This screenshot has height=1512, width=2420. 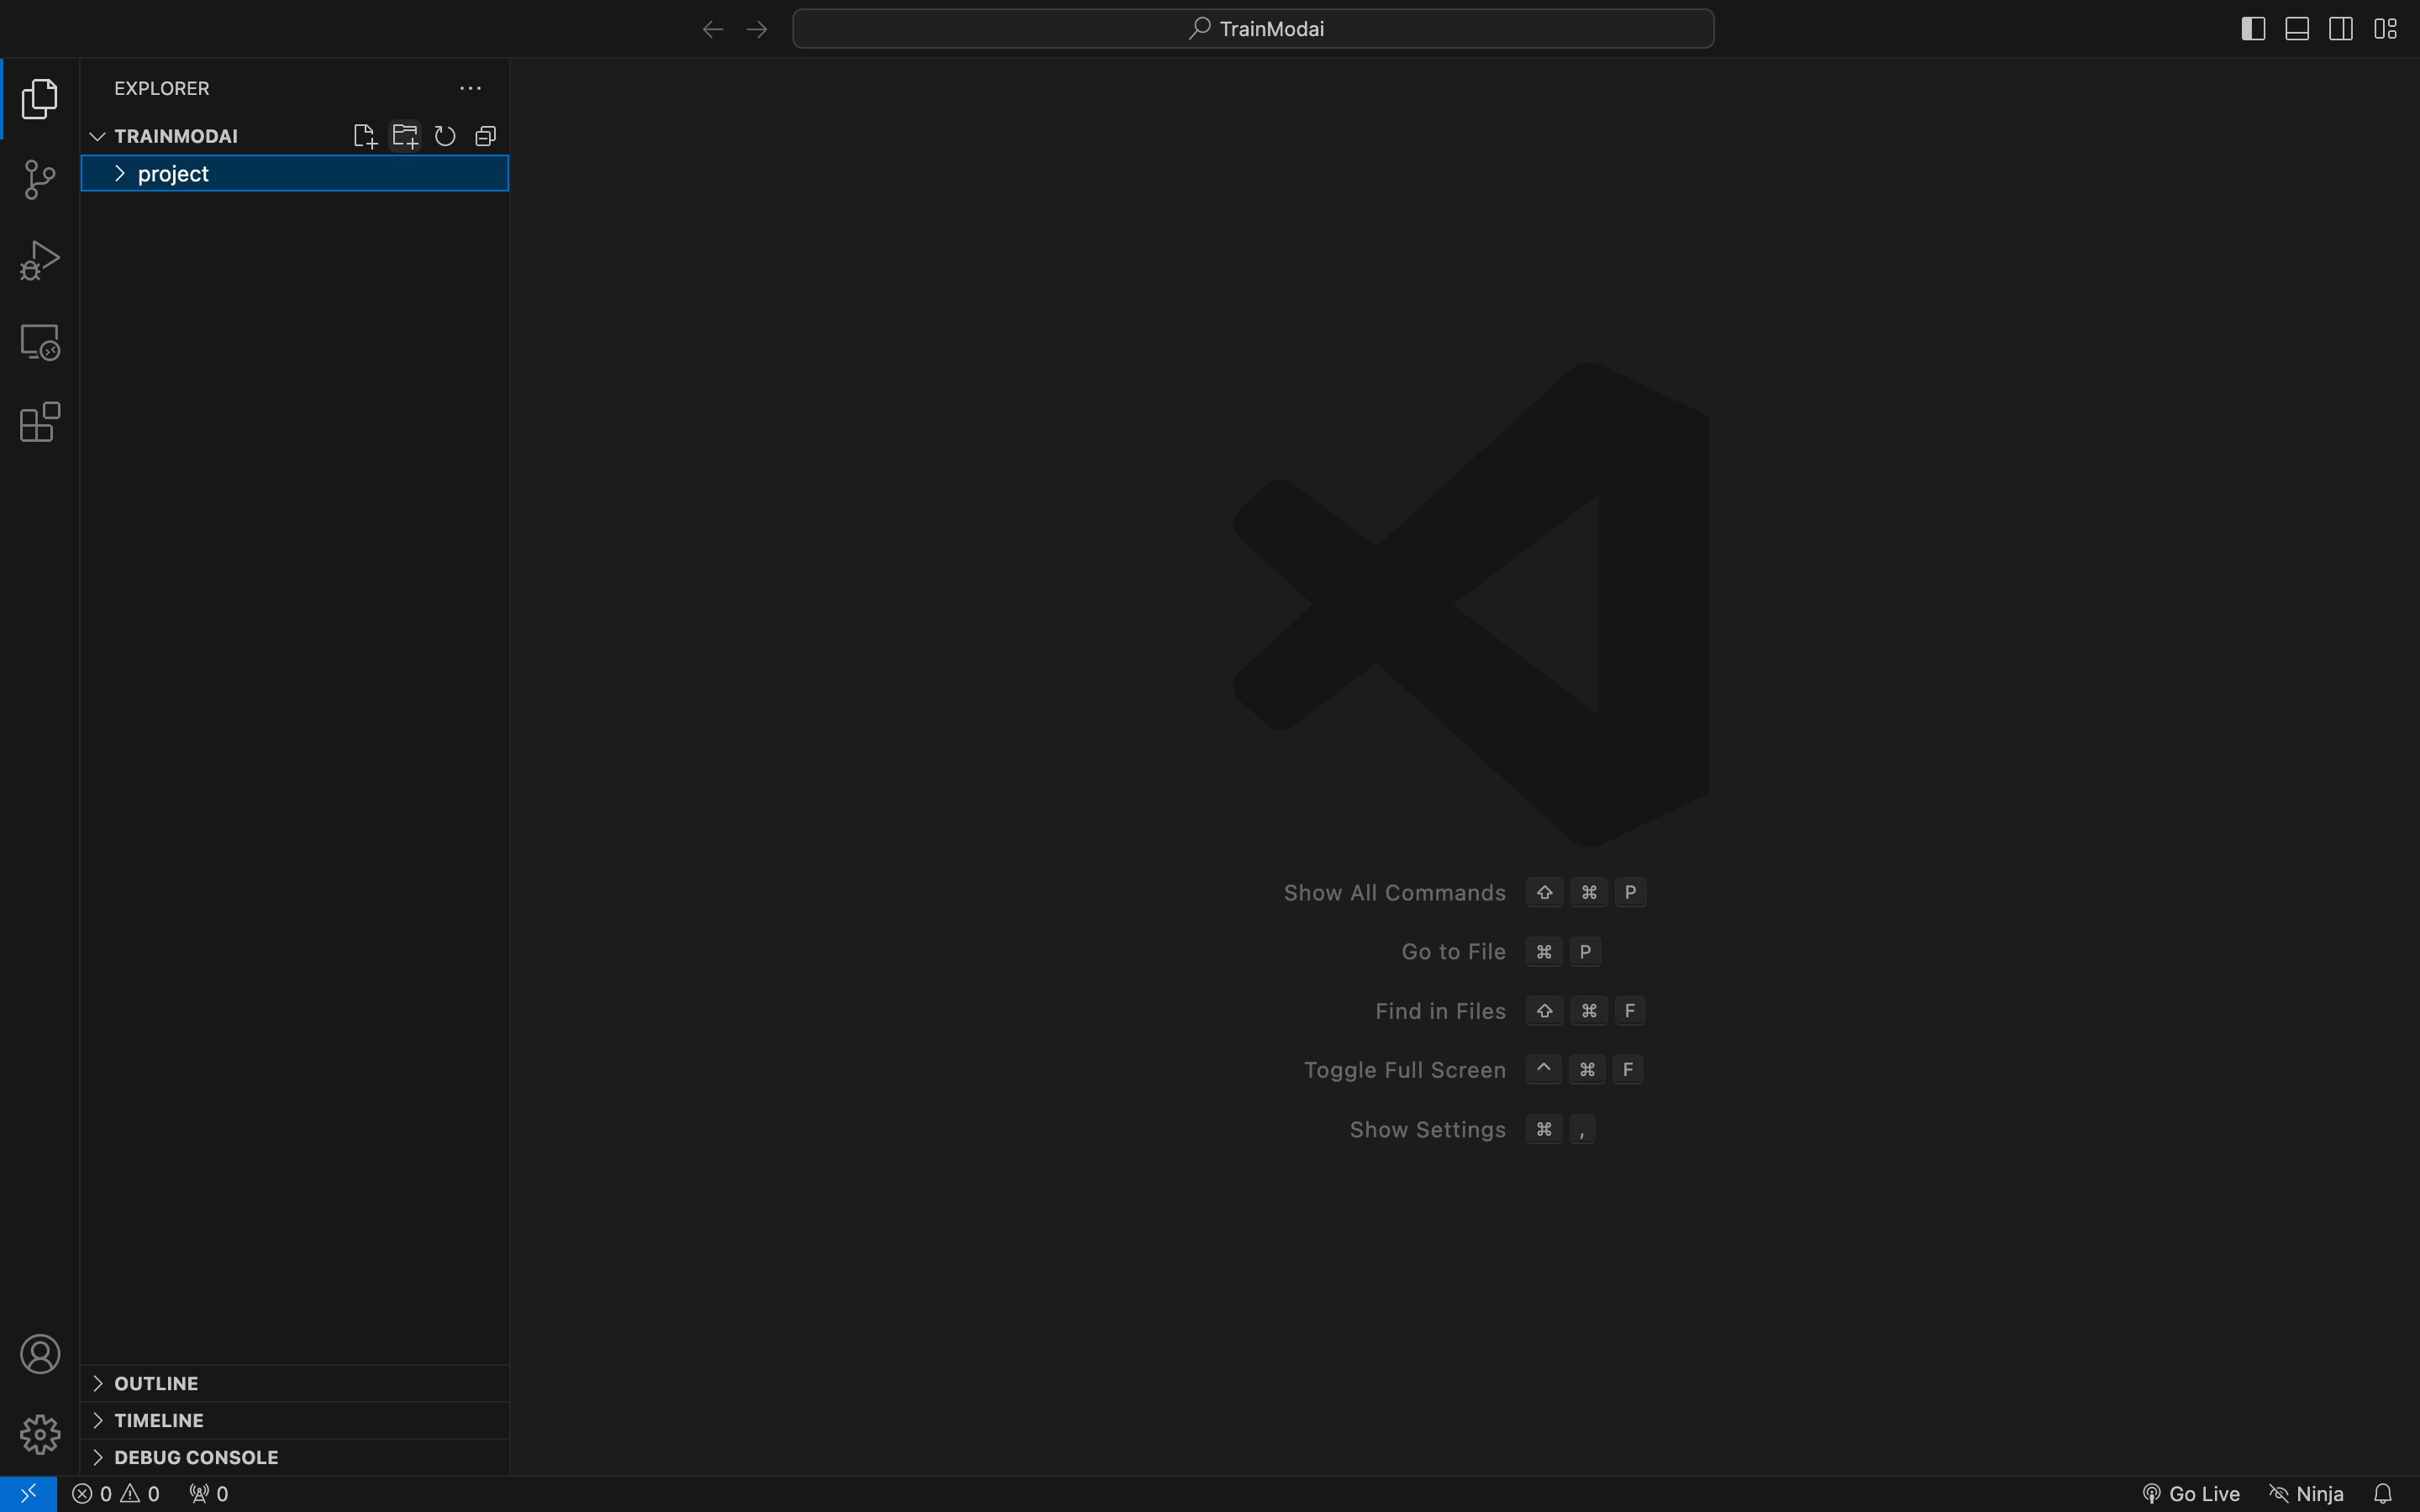 I want to click on outline, so click(x=174, y=1383).